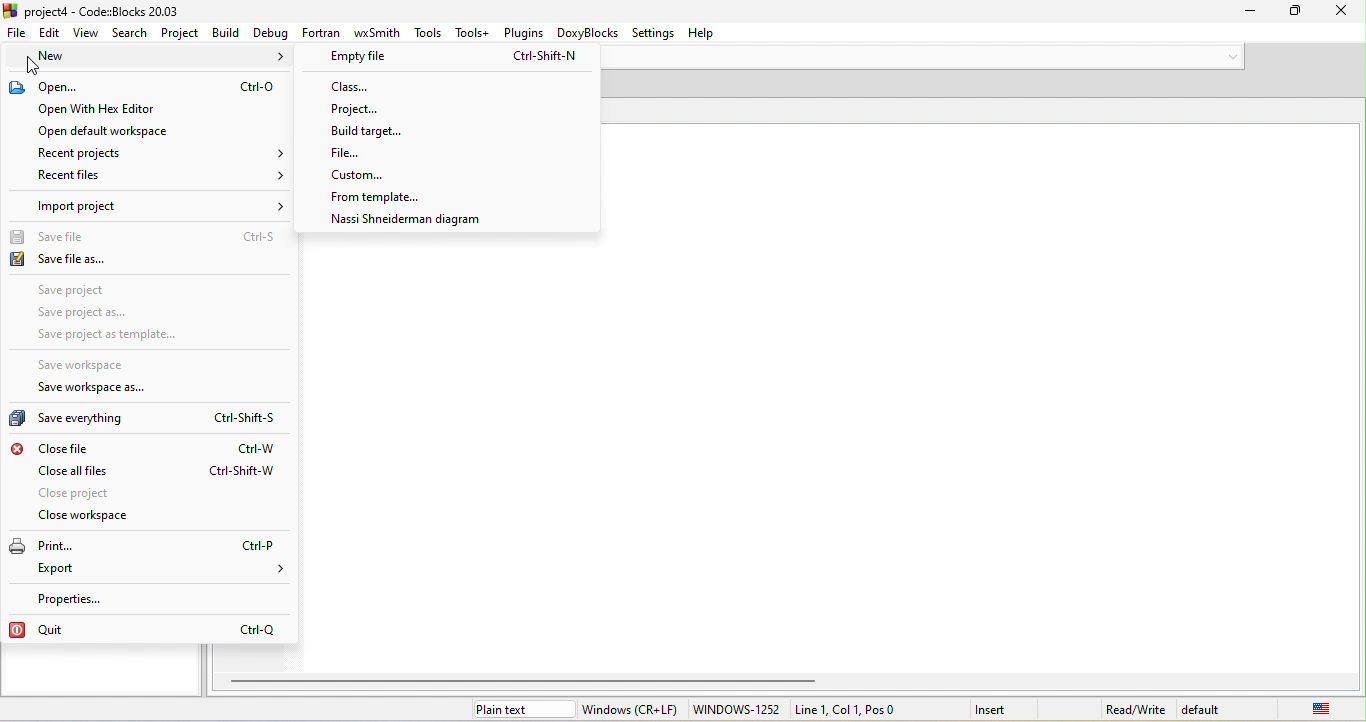 Image resolution: width=1366 pixels, height=722 pixels. I want to click on save project, so click(101, 288).